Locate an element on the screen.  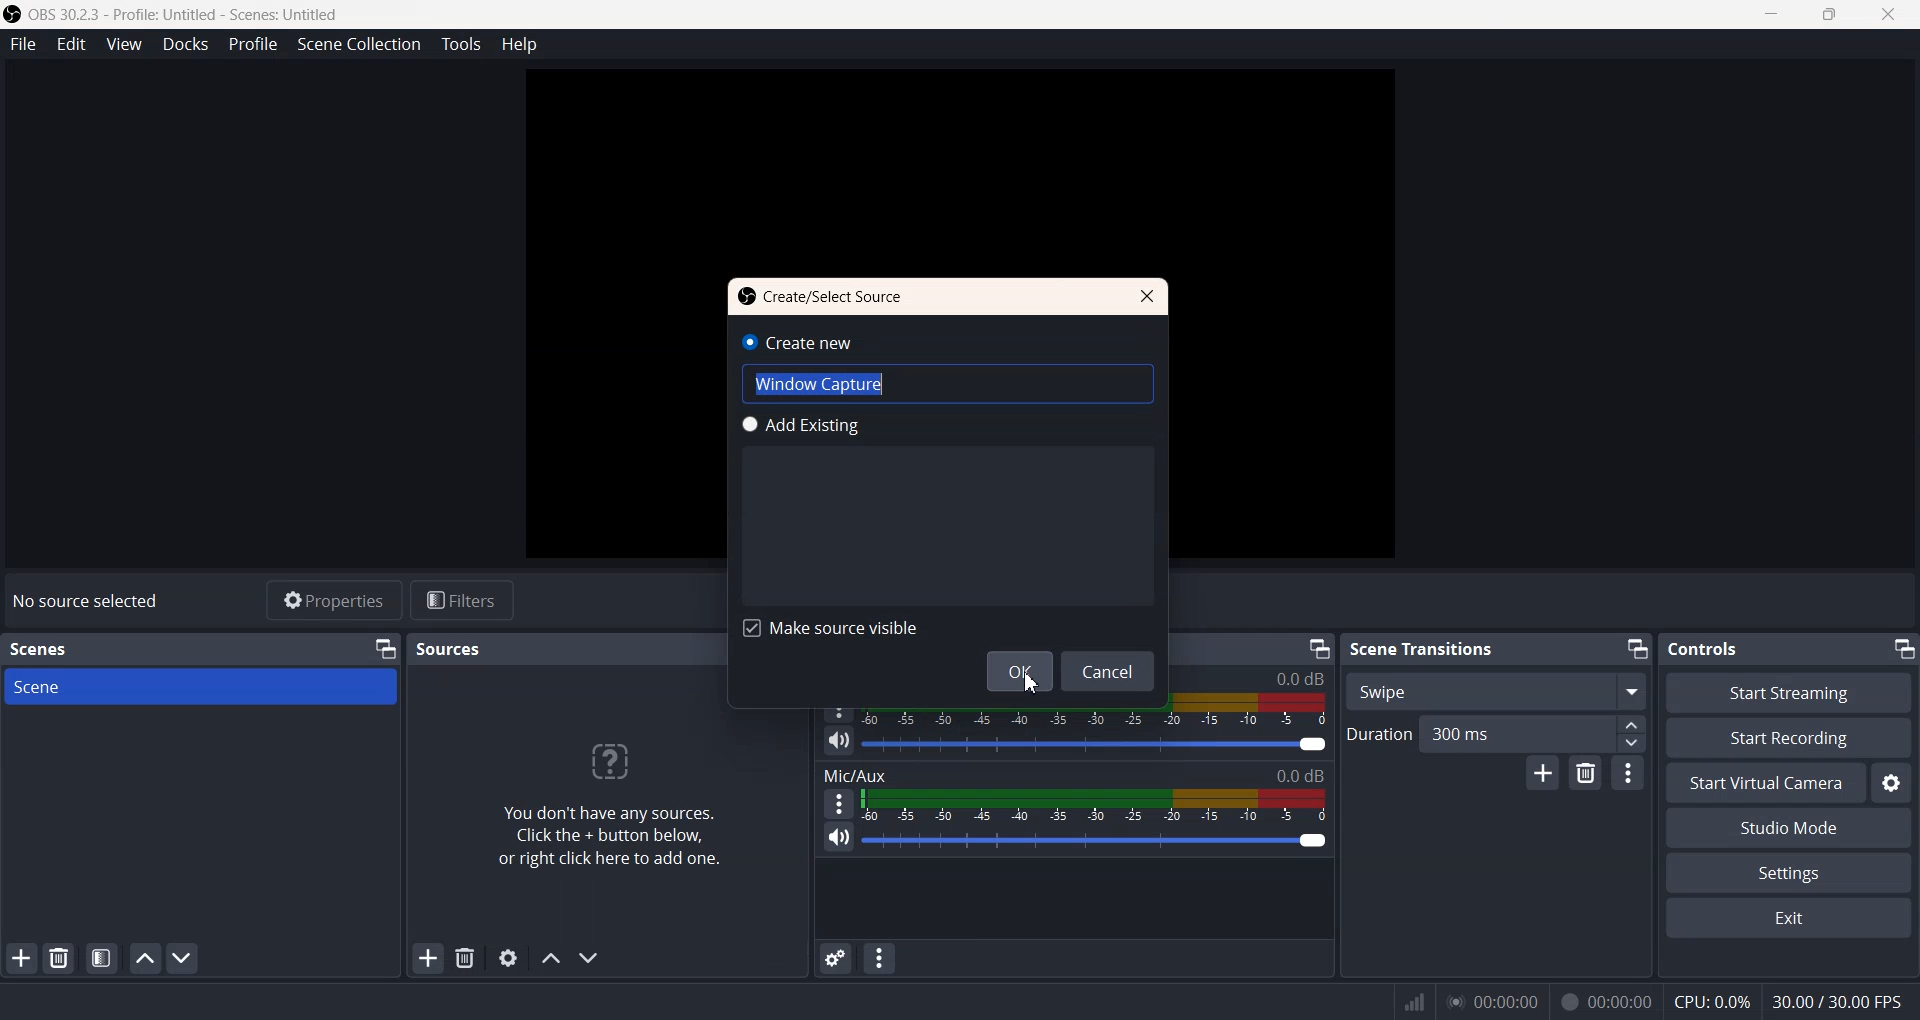
Add Existing is located at coordinates (801, 425).